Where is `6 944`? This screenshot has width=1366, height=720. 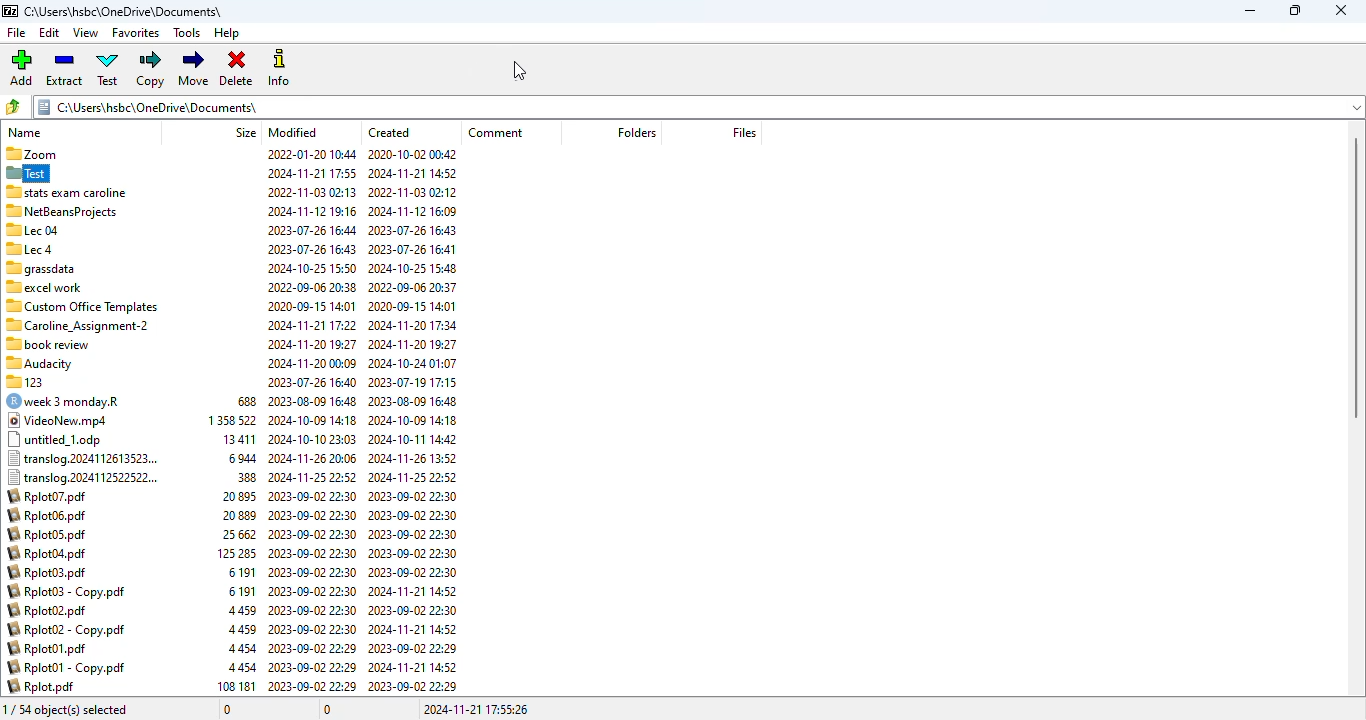 6 944 is located at coordinates (240, 458).